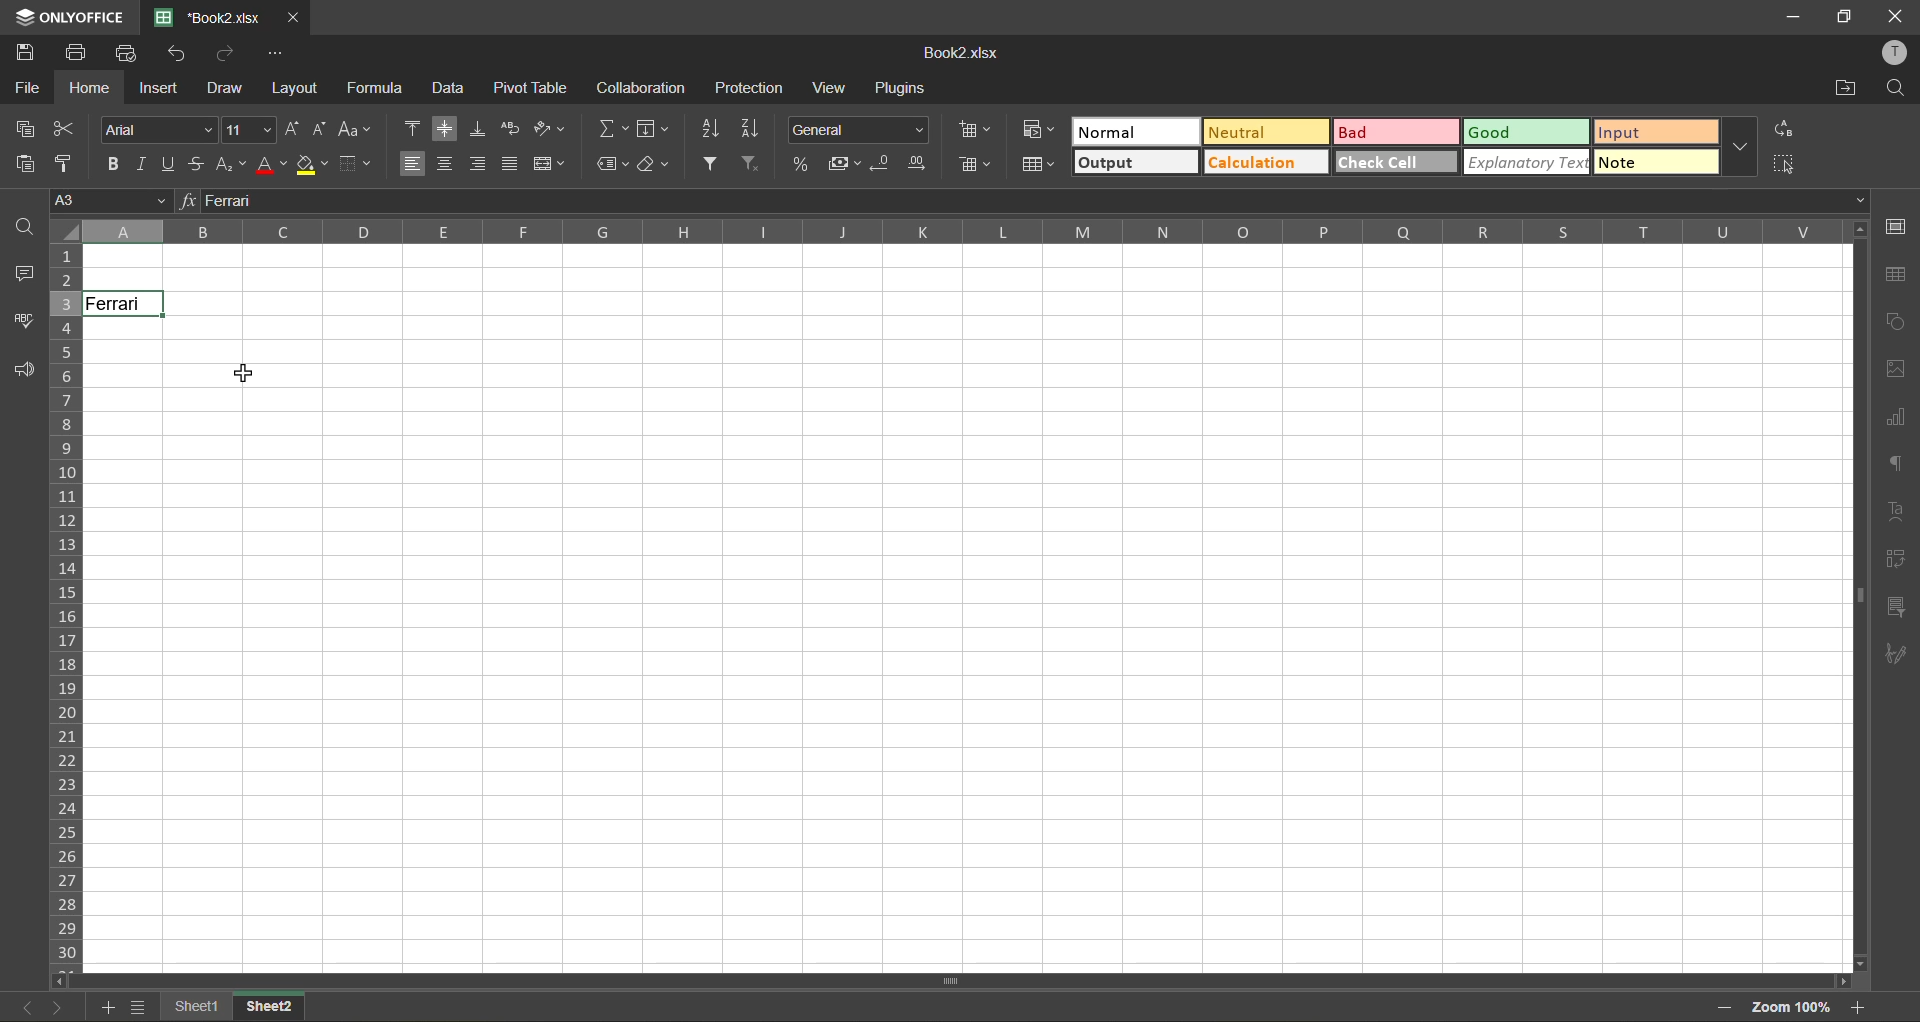 The width and height of the screenshot is (1920, 1022). I want to click on Book2.xlsx, so click(957, 50).